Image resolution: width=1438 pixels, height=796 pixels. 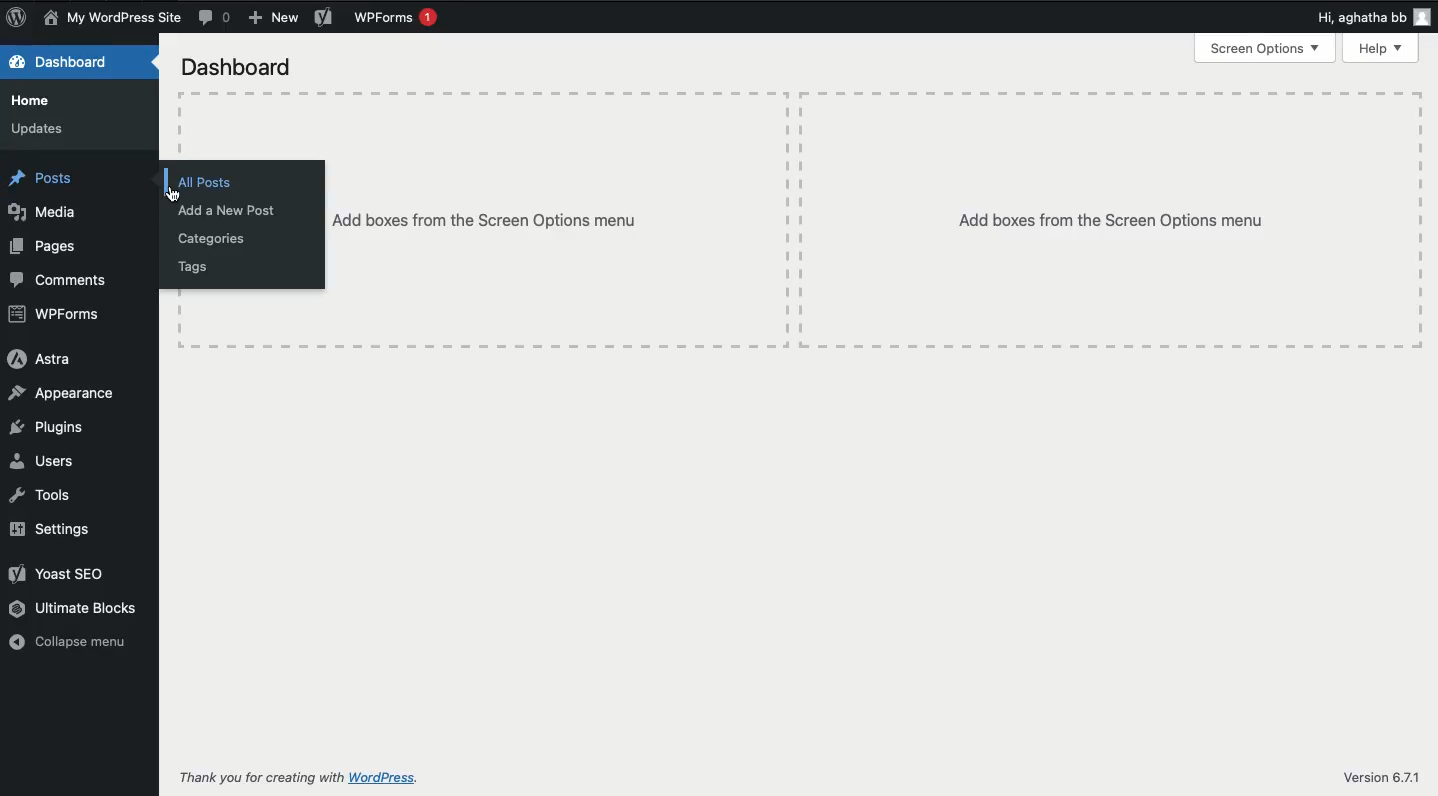 What do you see at coordinates (45, 179) in the screenshot?
I see `Posts` at bounding box center [45, 179].